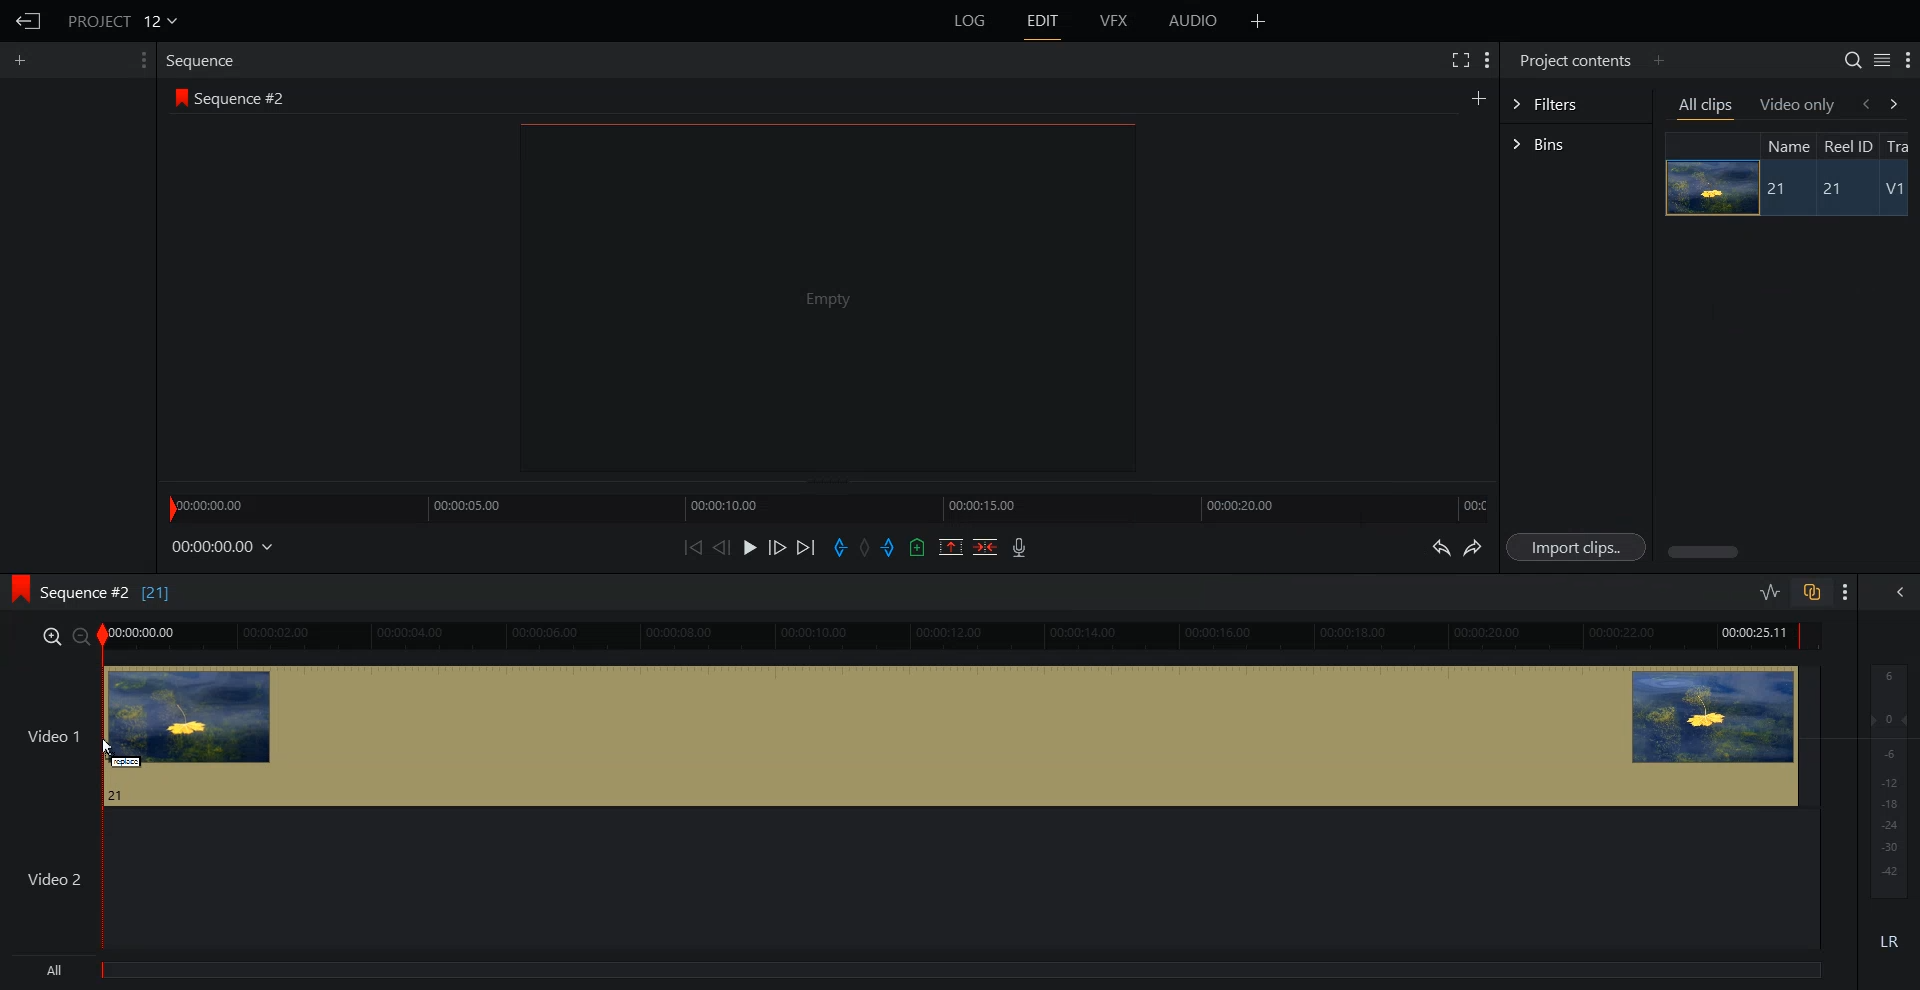 This screenshot has width=1920, height=990. I want to click on Search, so click(1853, 60).